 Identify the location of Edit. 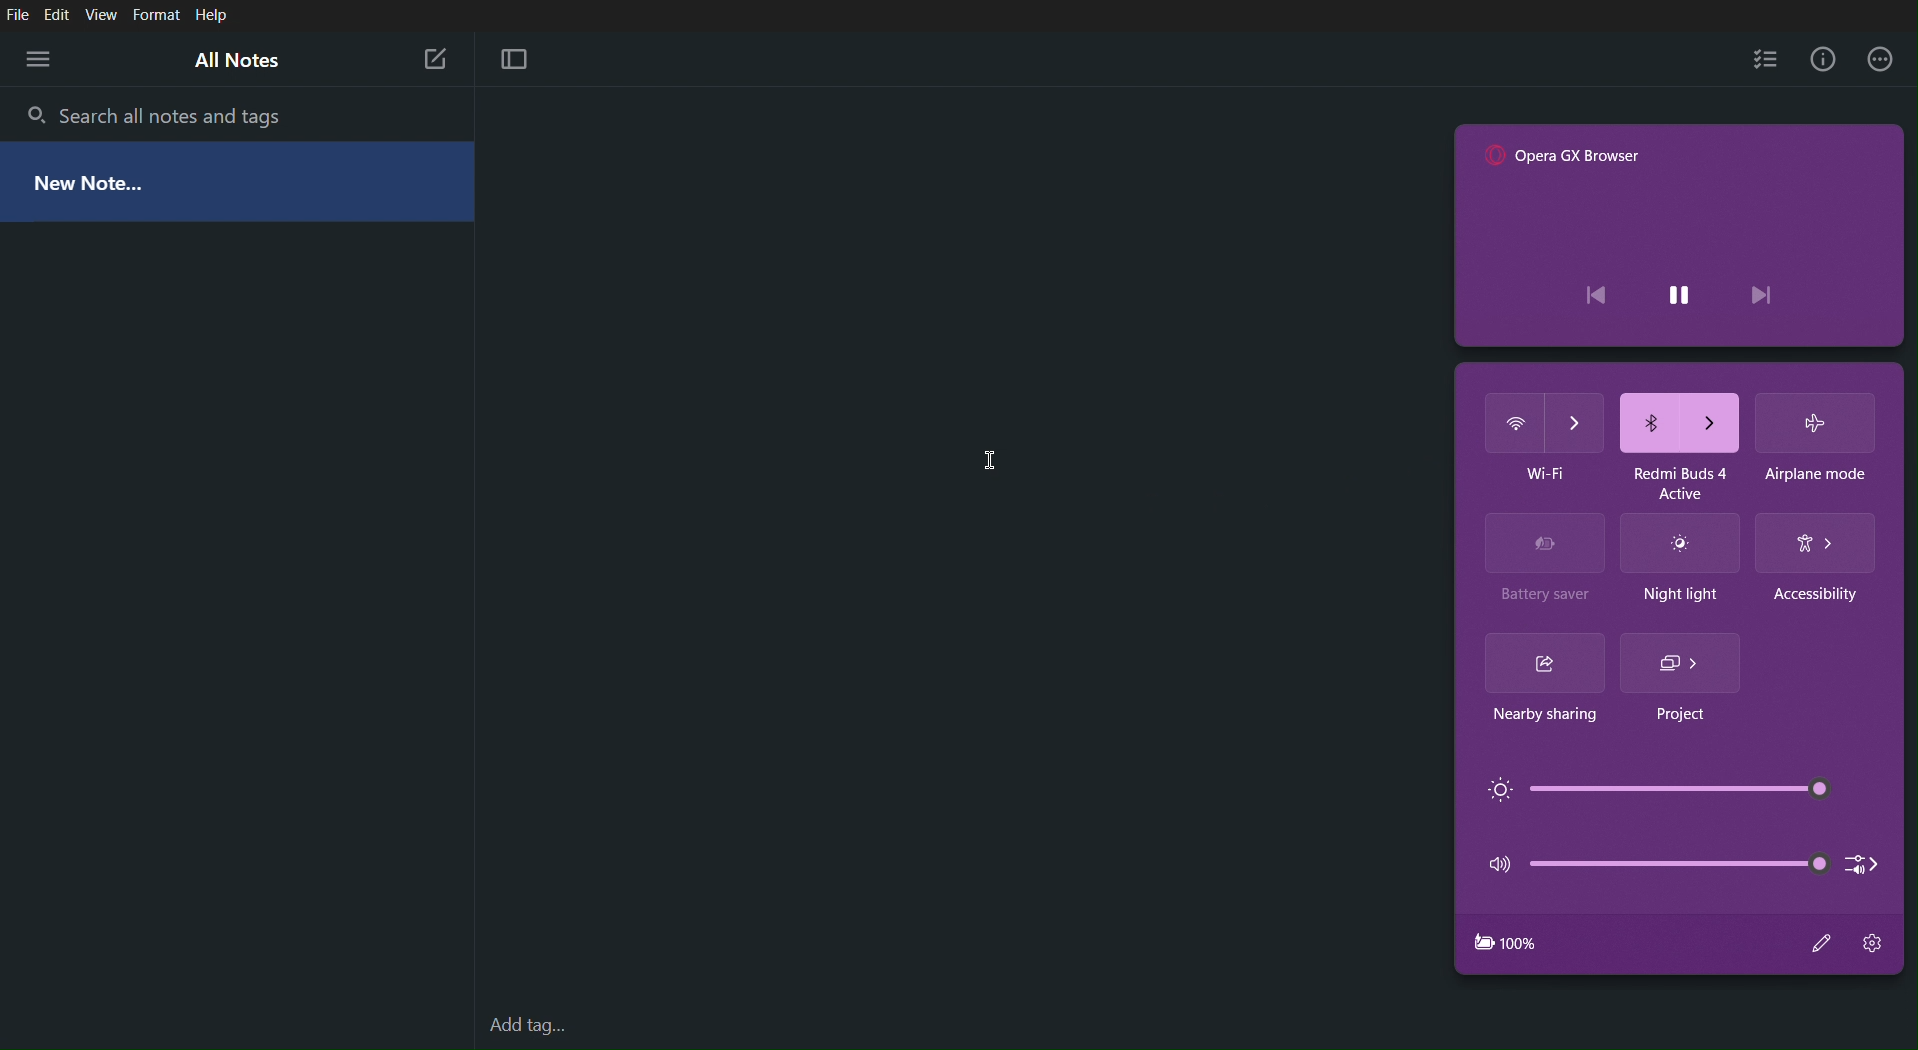
(1822, 944).